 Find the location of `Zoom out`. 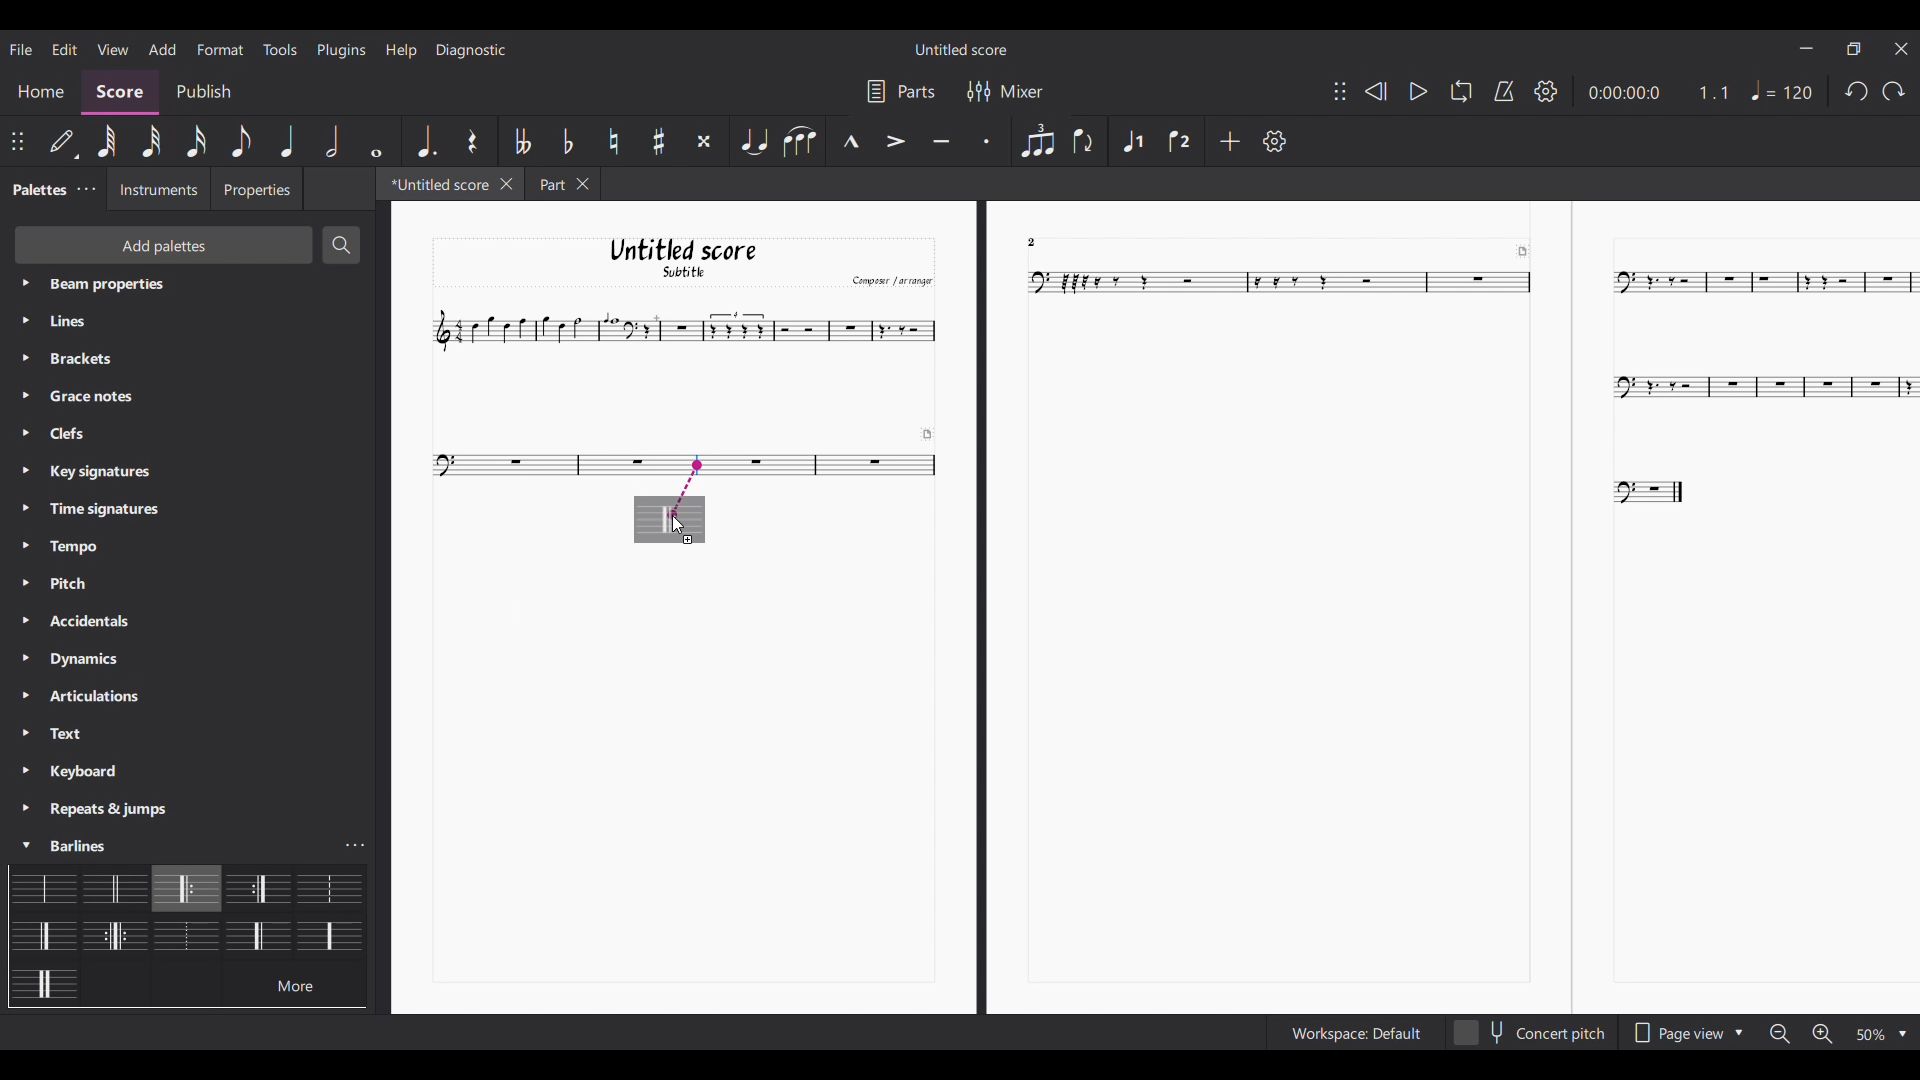

Zoom out is located at coordinates (1779, 1034).